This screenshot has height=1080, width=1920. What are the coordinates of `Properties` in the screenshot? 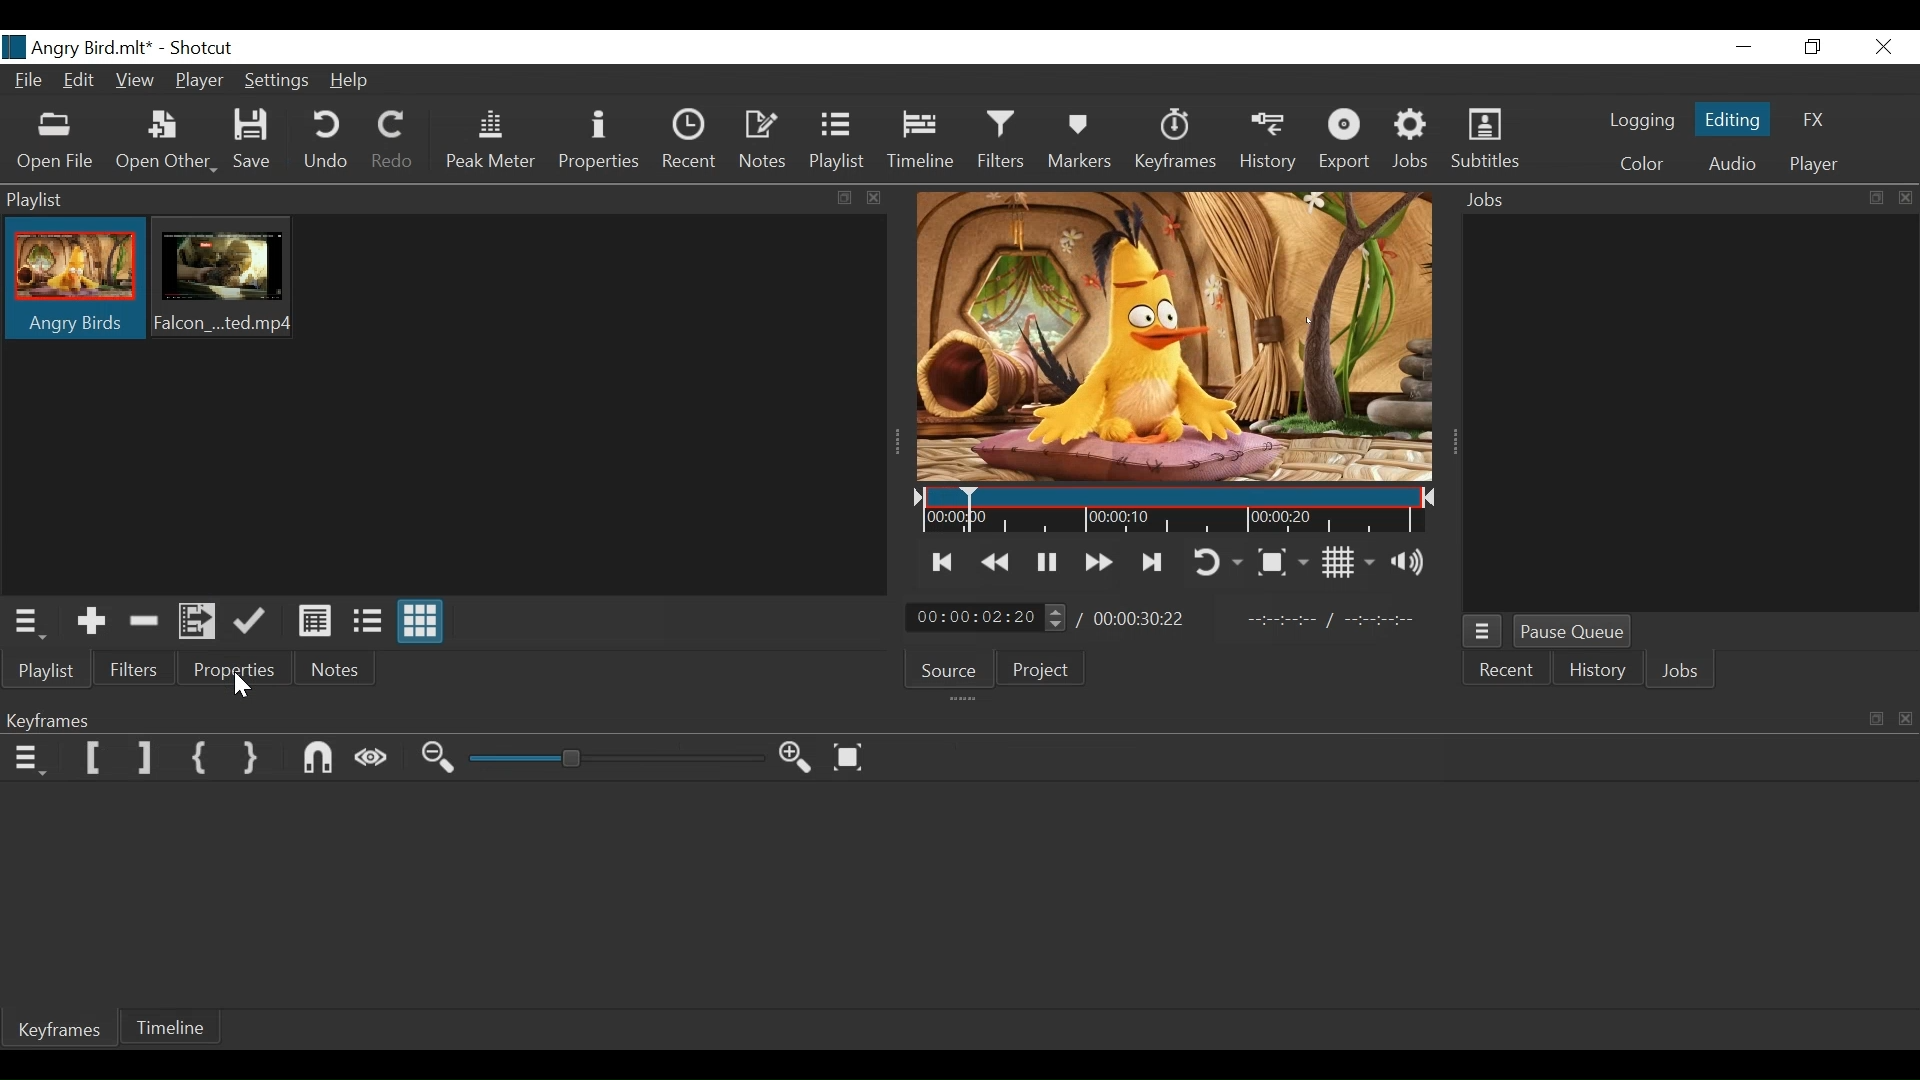 It's located at (226, 669).